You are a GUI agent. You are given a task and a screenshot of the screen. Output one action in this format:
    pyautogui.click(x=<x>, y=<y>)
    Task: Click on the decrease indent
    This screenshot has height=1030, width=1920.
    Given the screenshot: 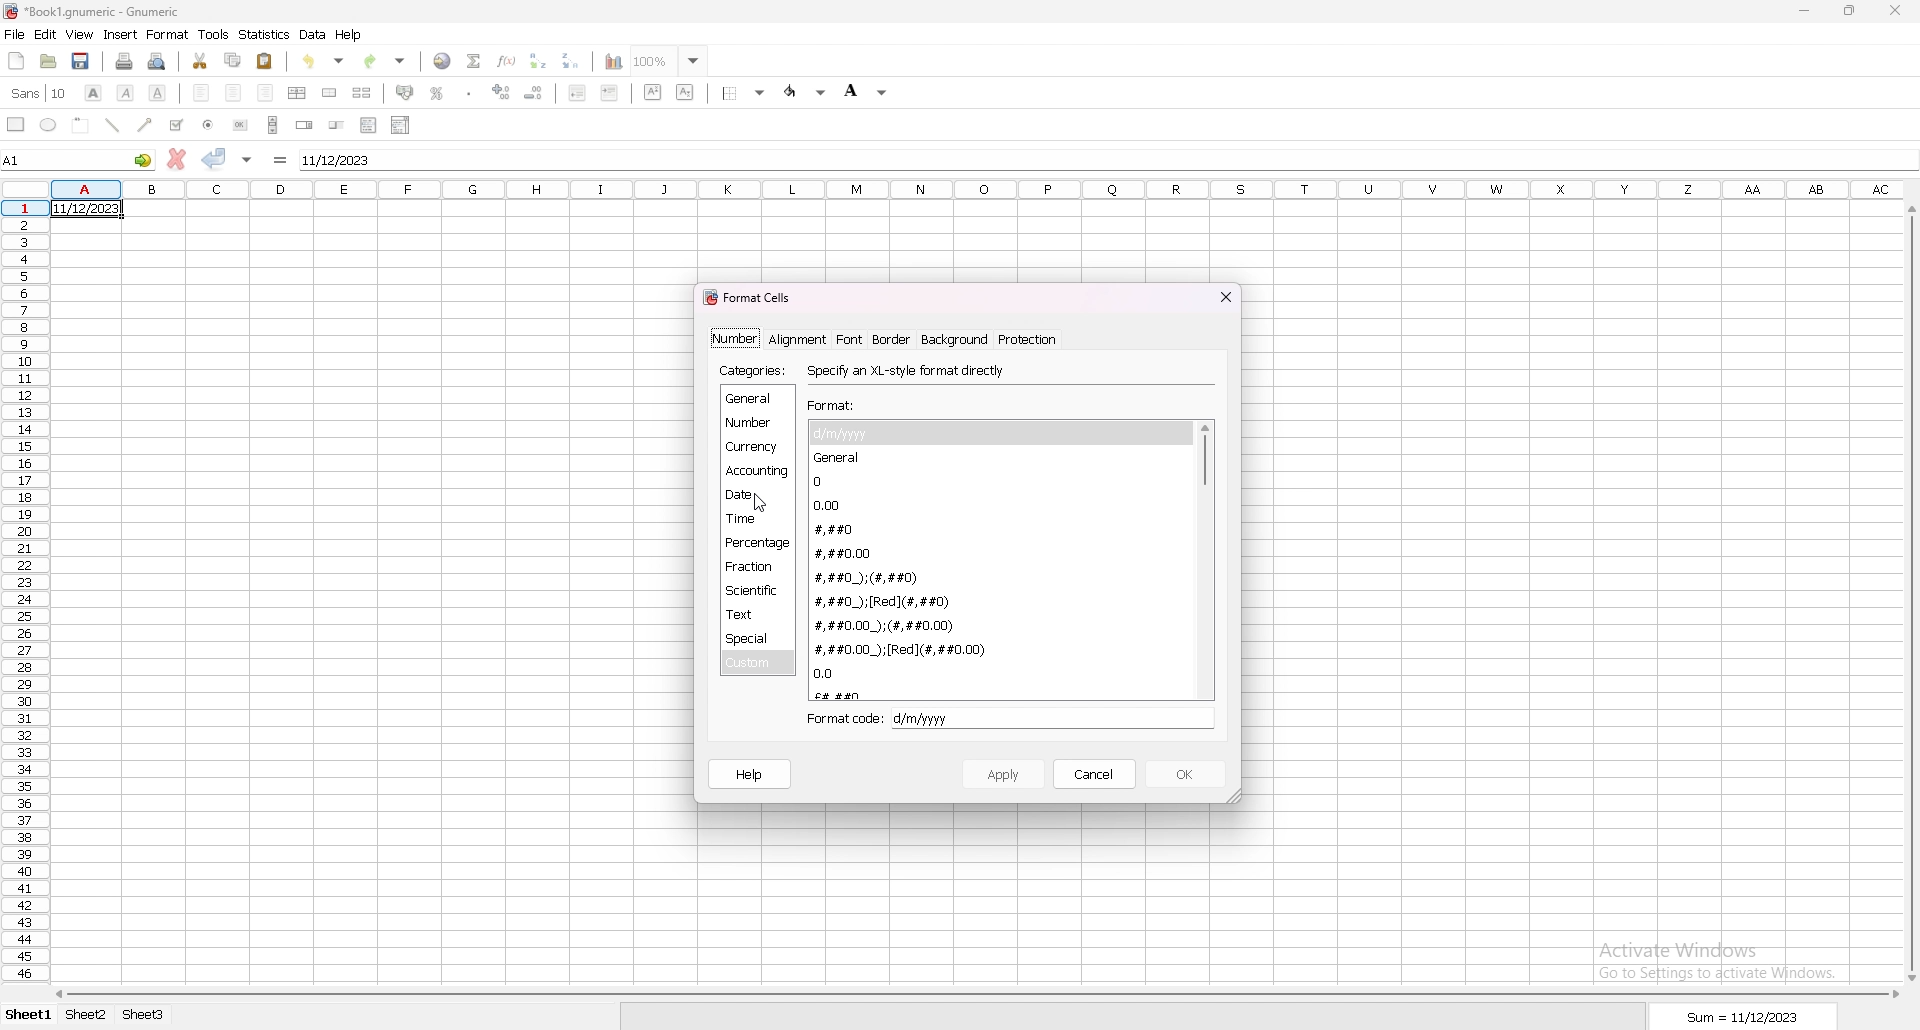 What is the action you would take?
    pyautogui.click(x=578, y=92)
    